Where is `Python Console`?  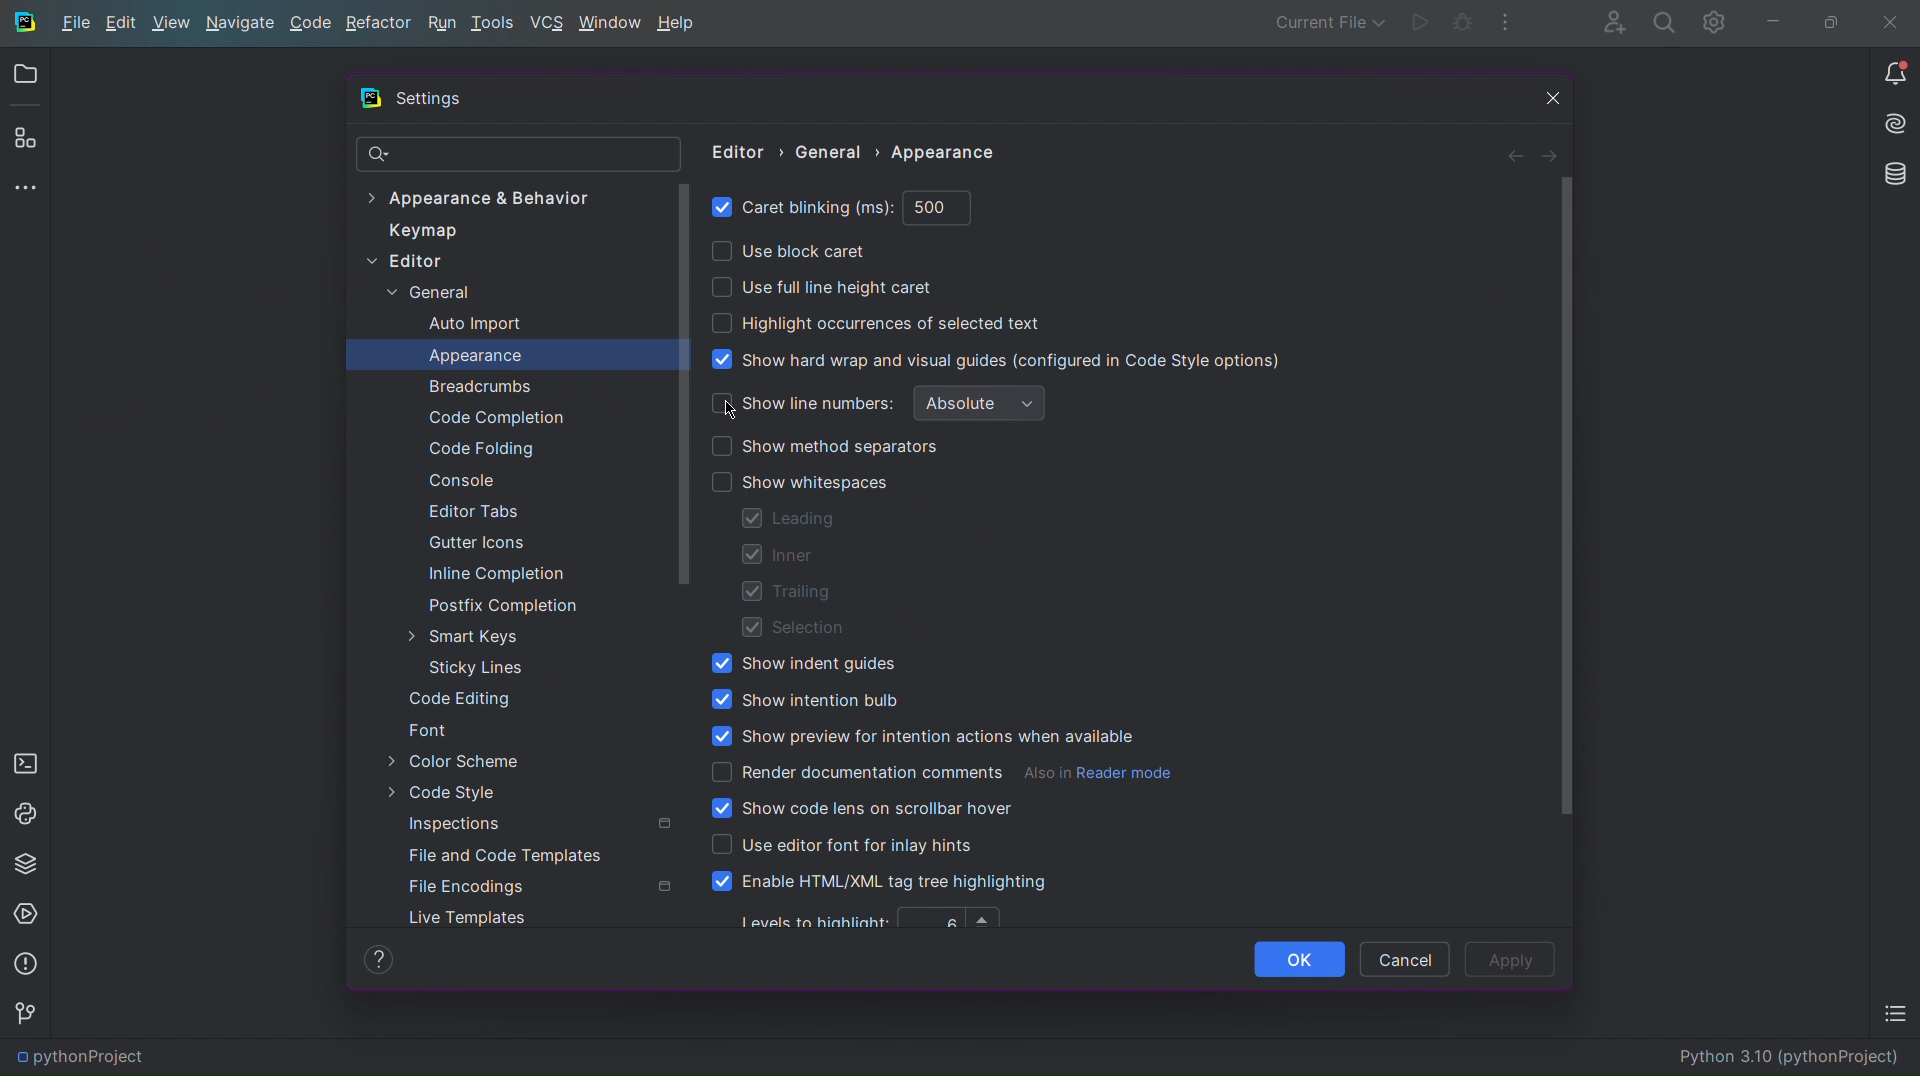
Python Console is located at coordinates (26, 811).